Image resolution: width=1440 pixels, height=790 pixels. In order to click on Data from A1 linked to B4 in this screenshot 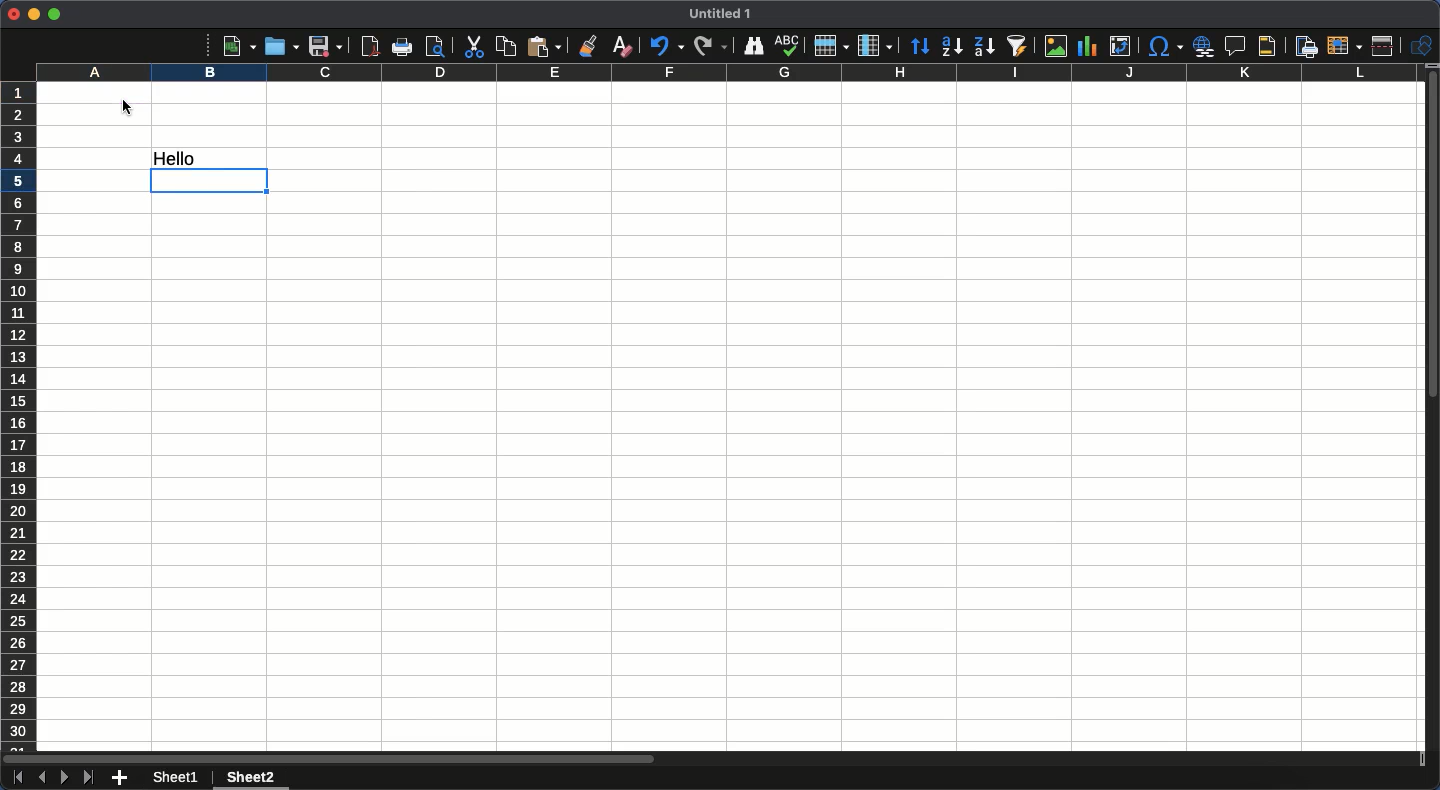, I will do `click(209, 156)`.